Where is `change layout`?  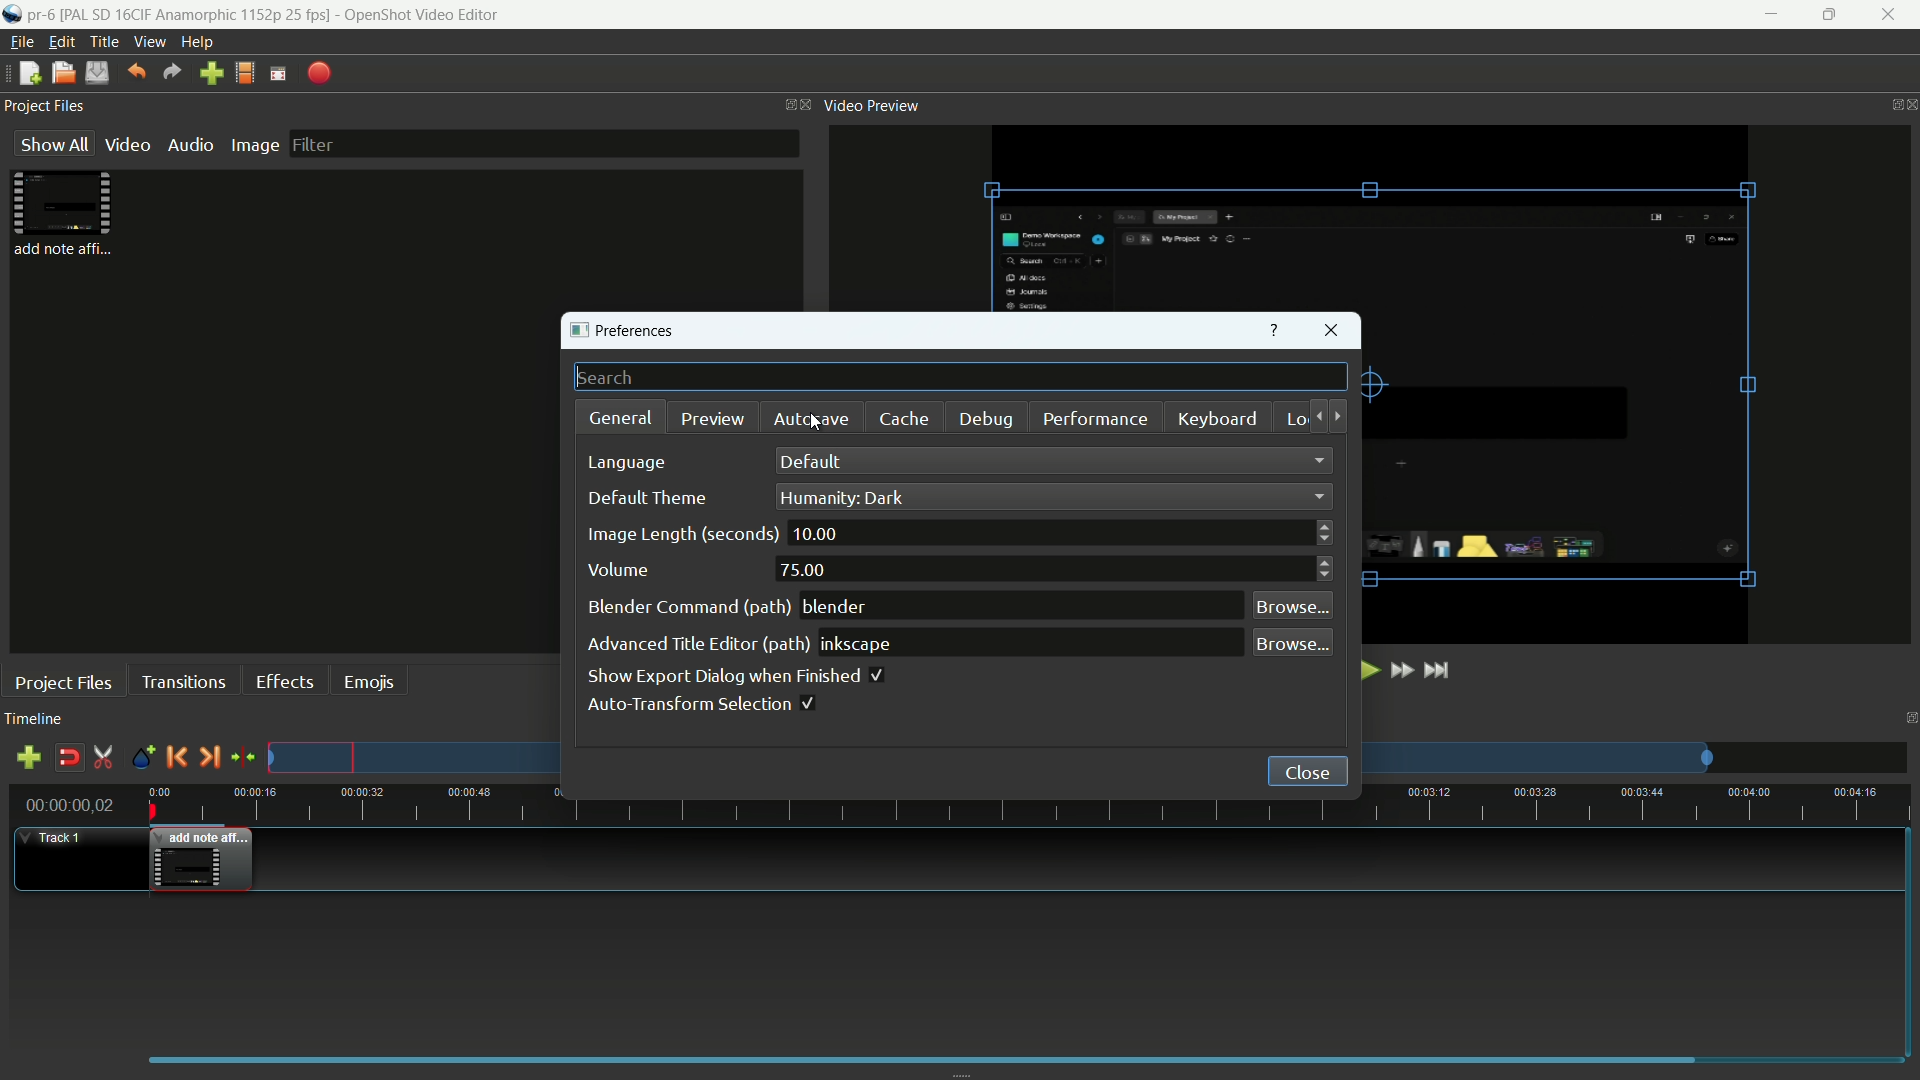 change layout is located at coordinates (787, 104).